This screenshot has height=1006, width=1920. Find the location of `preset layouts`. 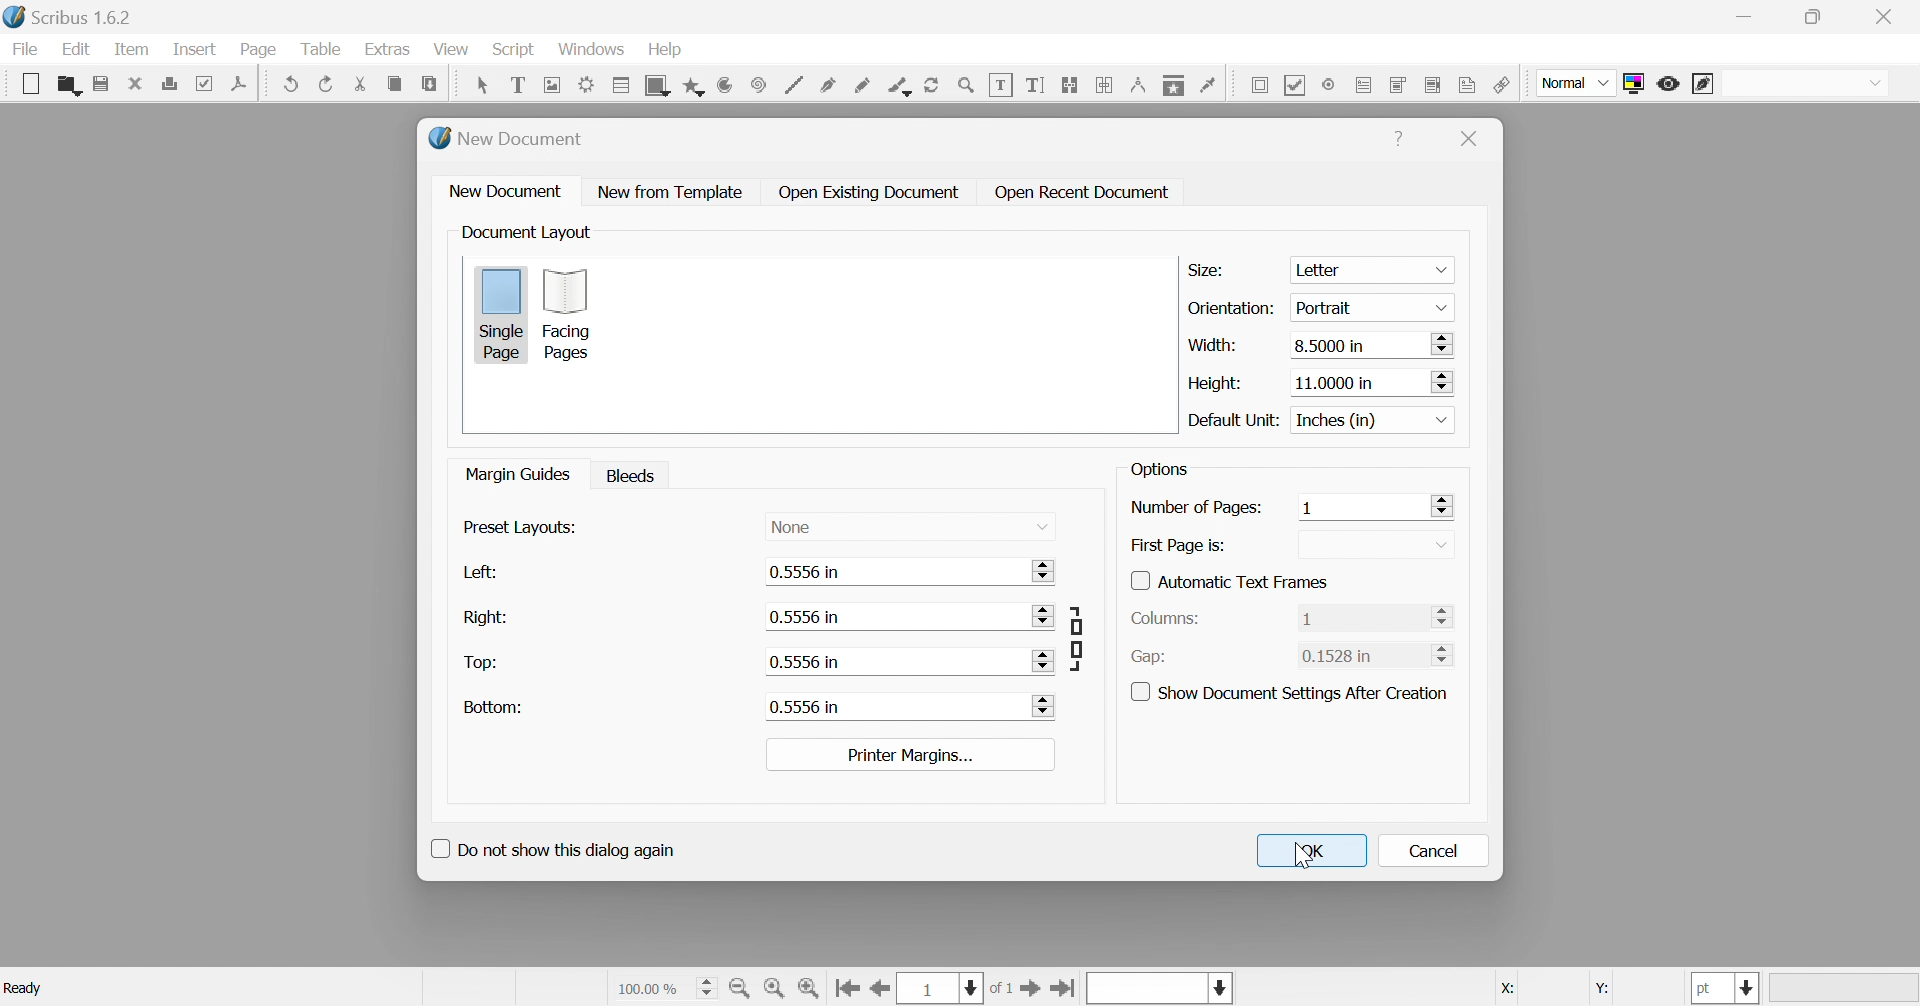

preset layouts is located at coordinates (515, 527).